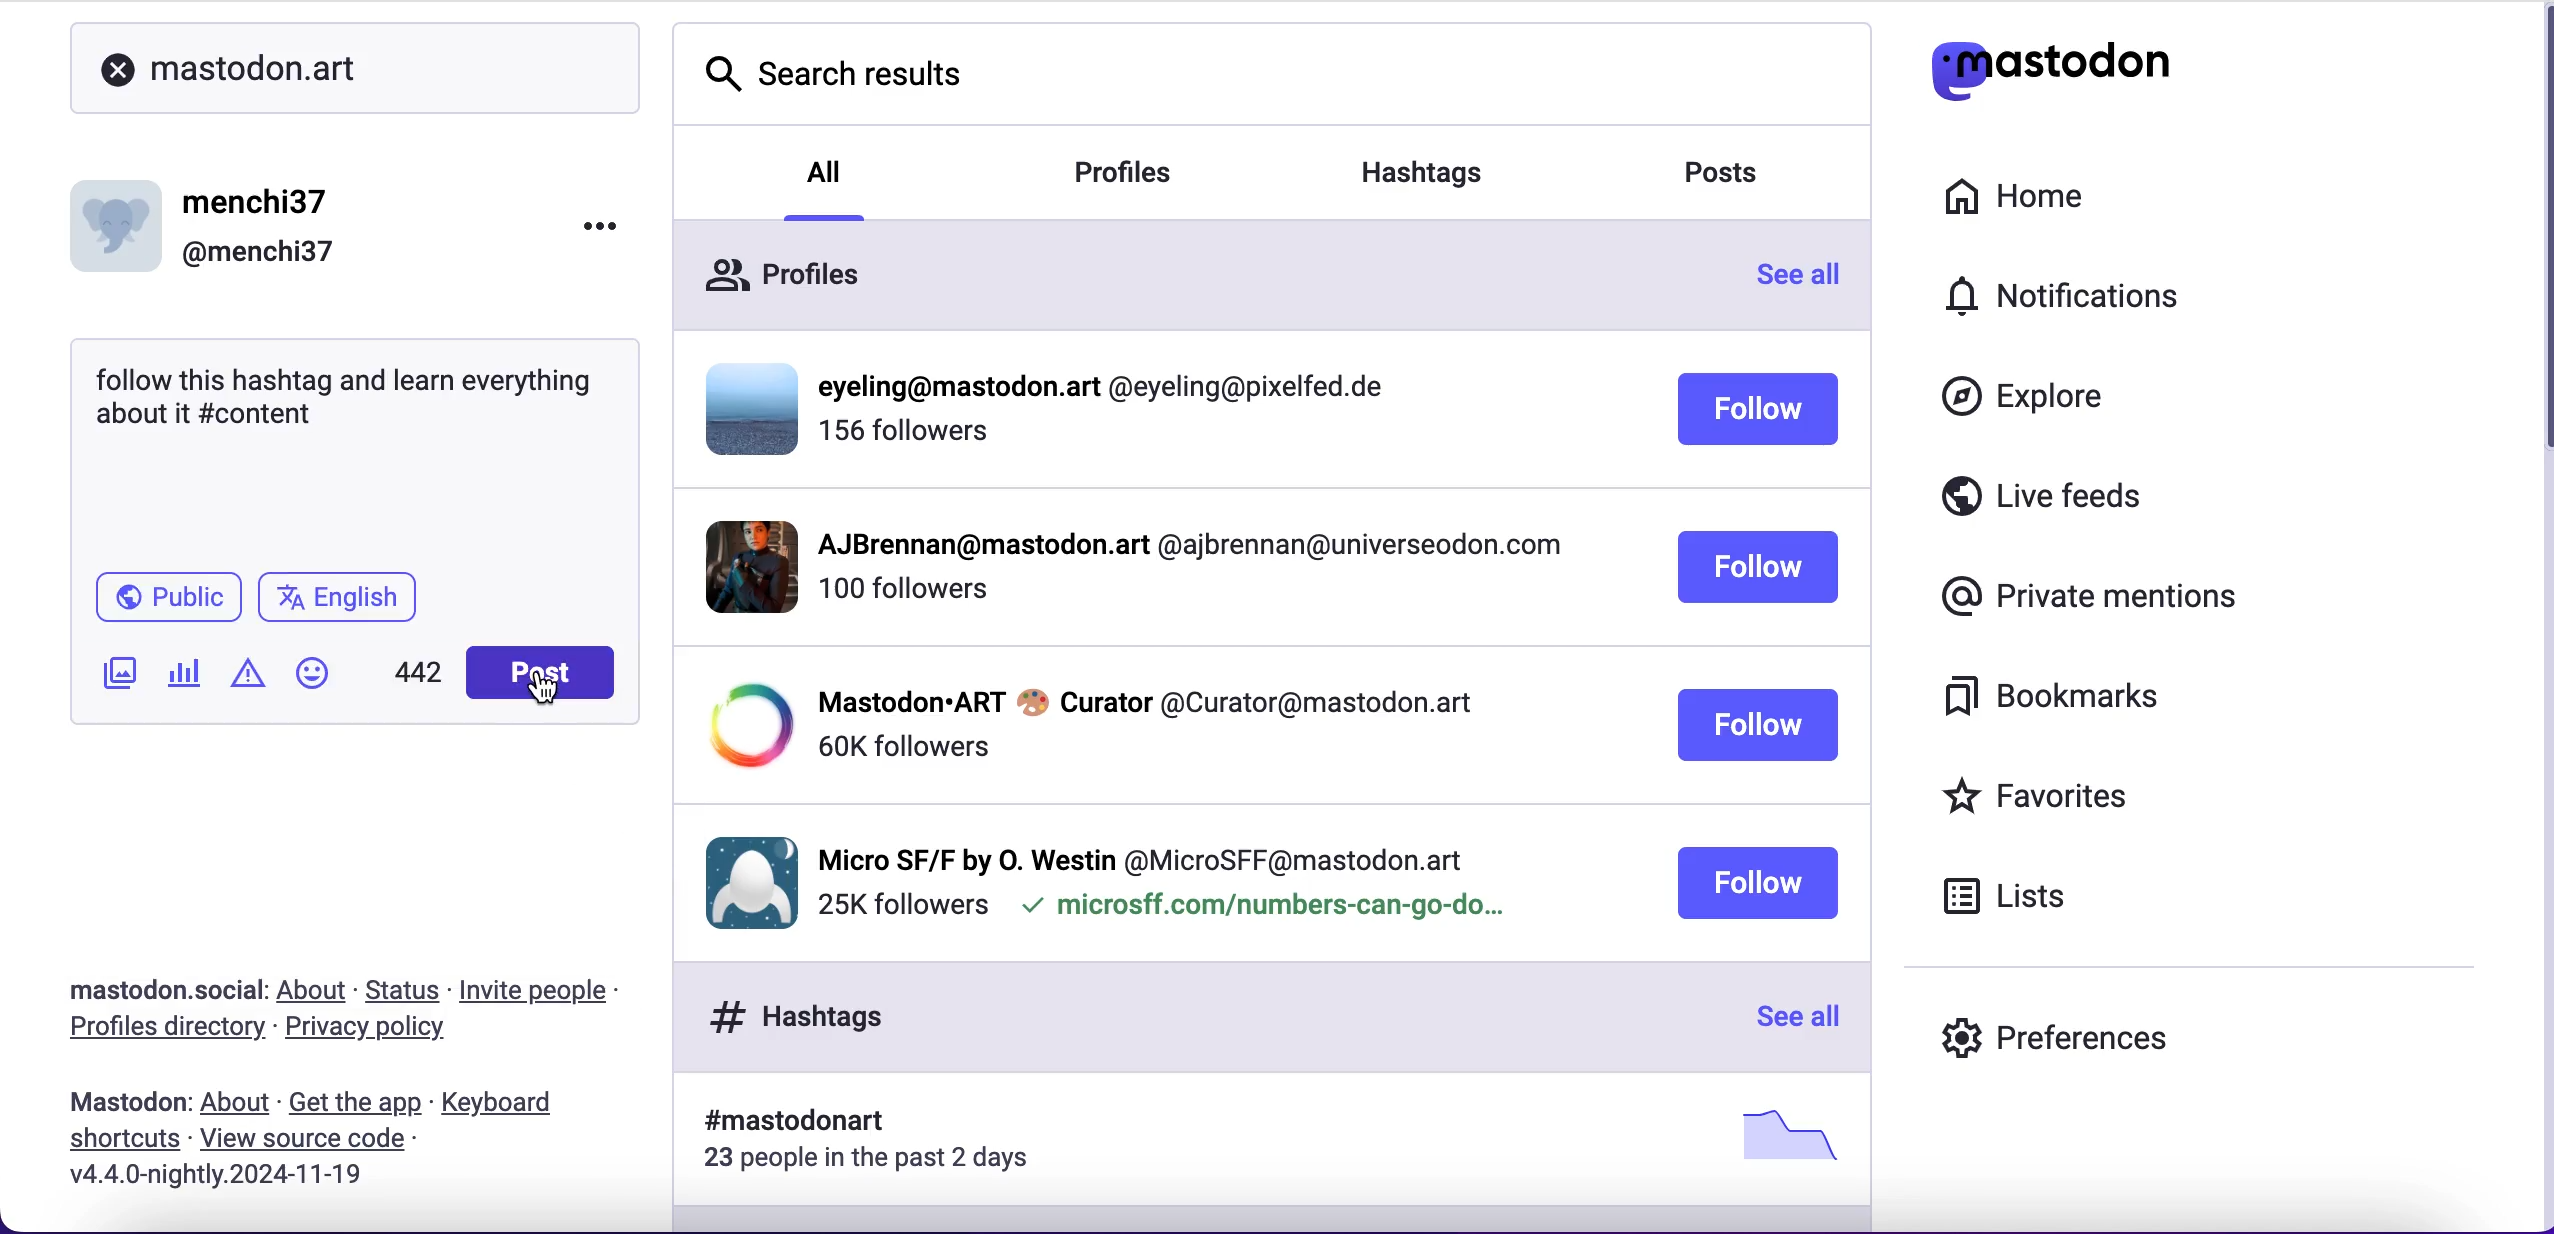 The height and width of the screenshot is (1234, 2554). Describe the element at coordinates (354, 1103) in the screenshot. I see `get the app` at that location.